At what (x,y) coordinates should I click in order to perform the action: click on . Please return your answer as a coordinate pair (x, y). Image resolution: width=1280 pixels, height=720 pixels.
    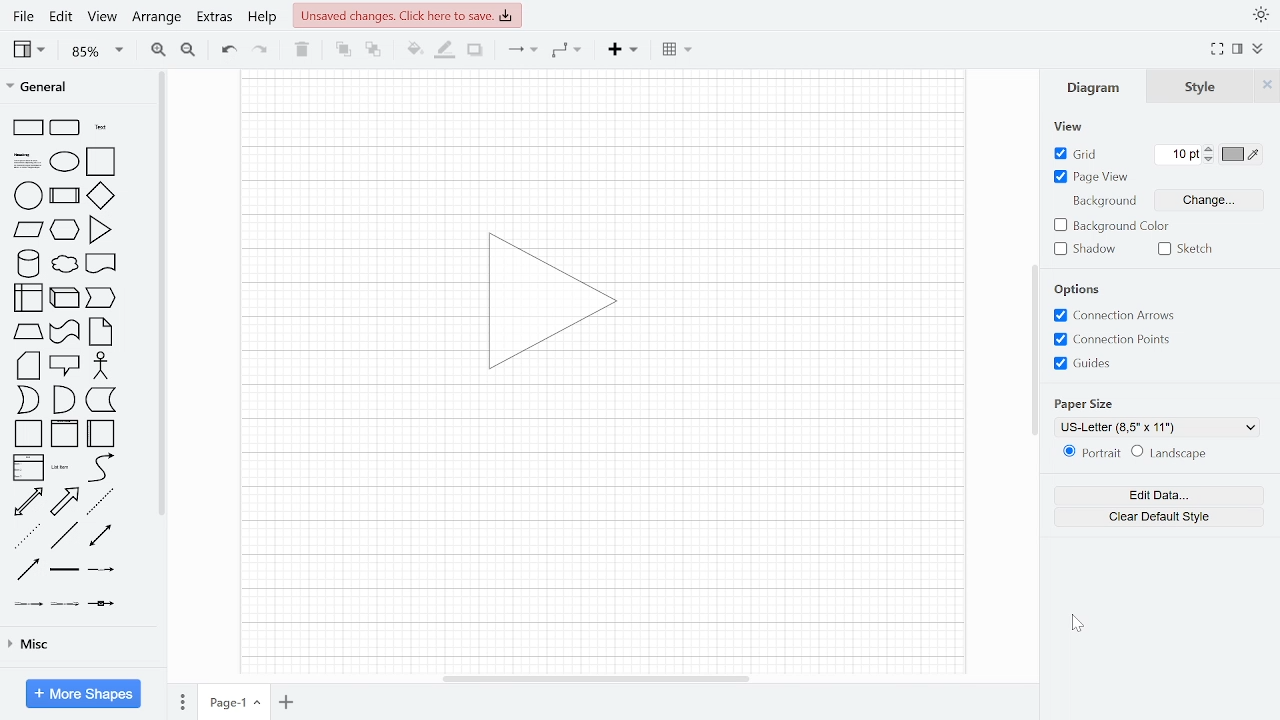
    Looking at the image, I should click on (567, 51).